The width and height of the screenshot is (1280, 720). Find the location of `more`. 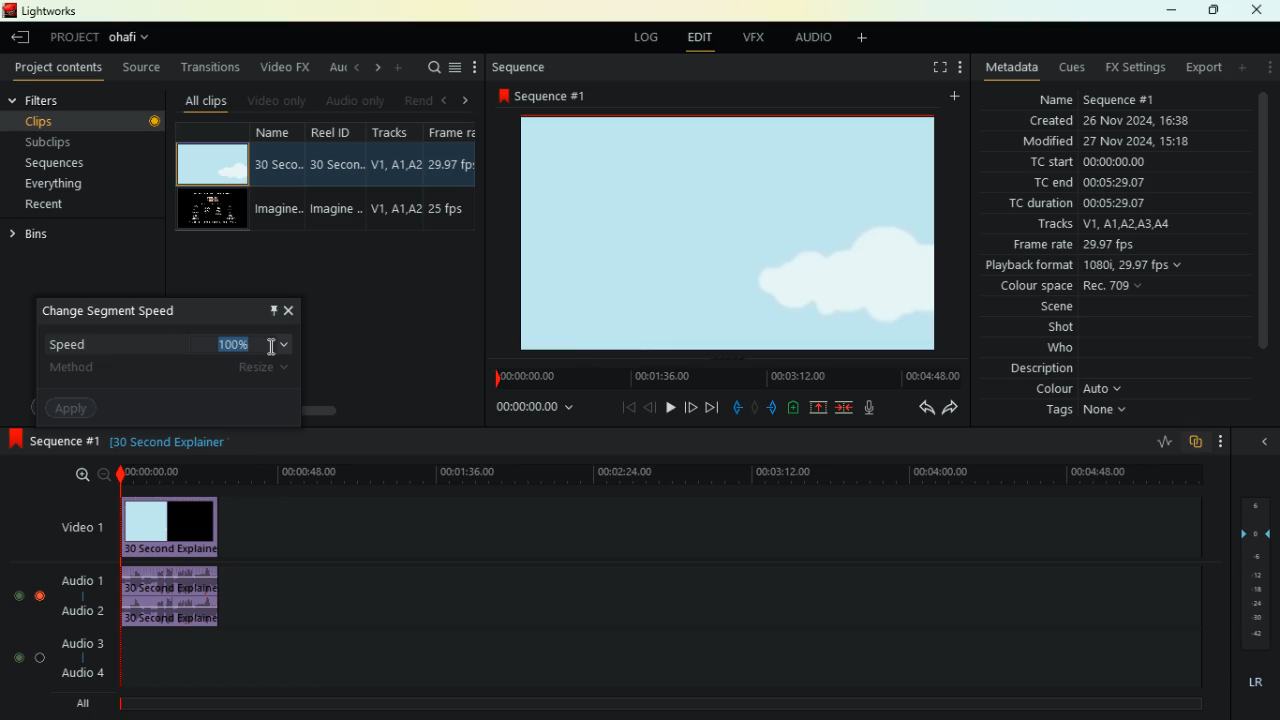

more is located at coordinates (958, 69).